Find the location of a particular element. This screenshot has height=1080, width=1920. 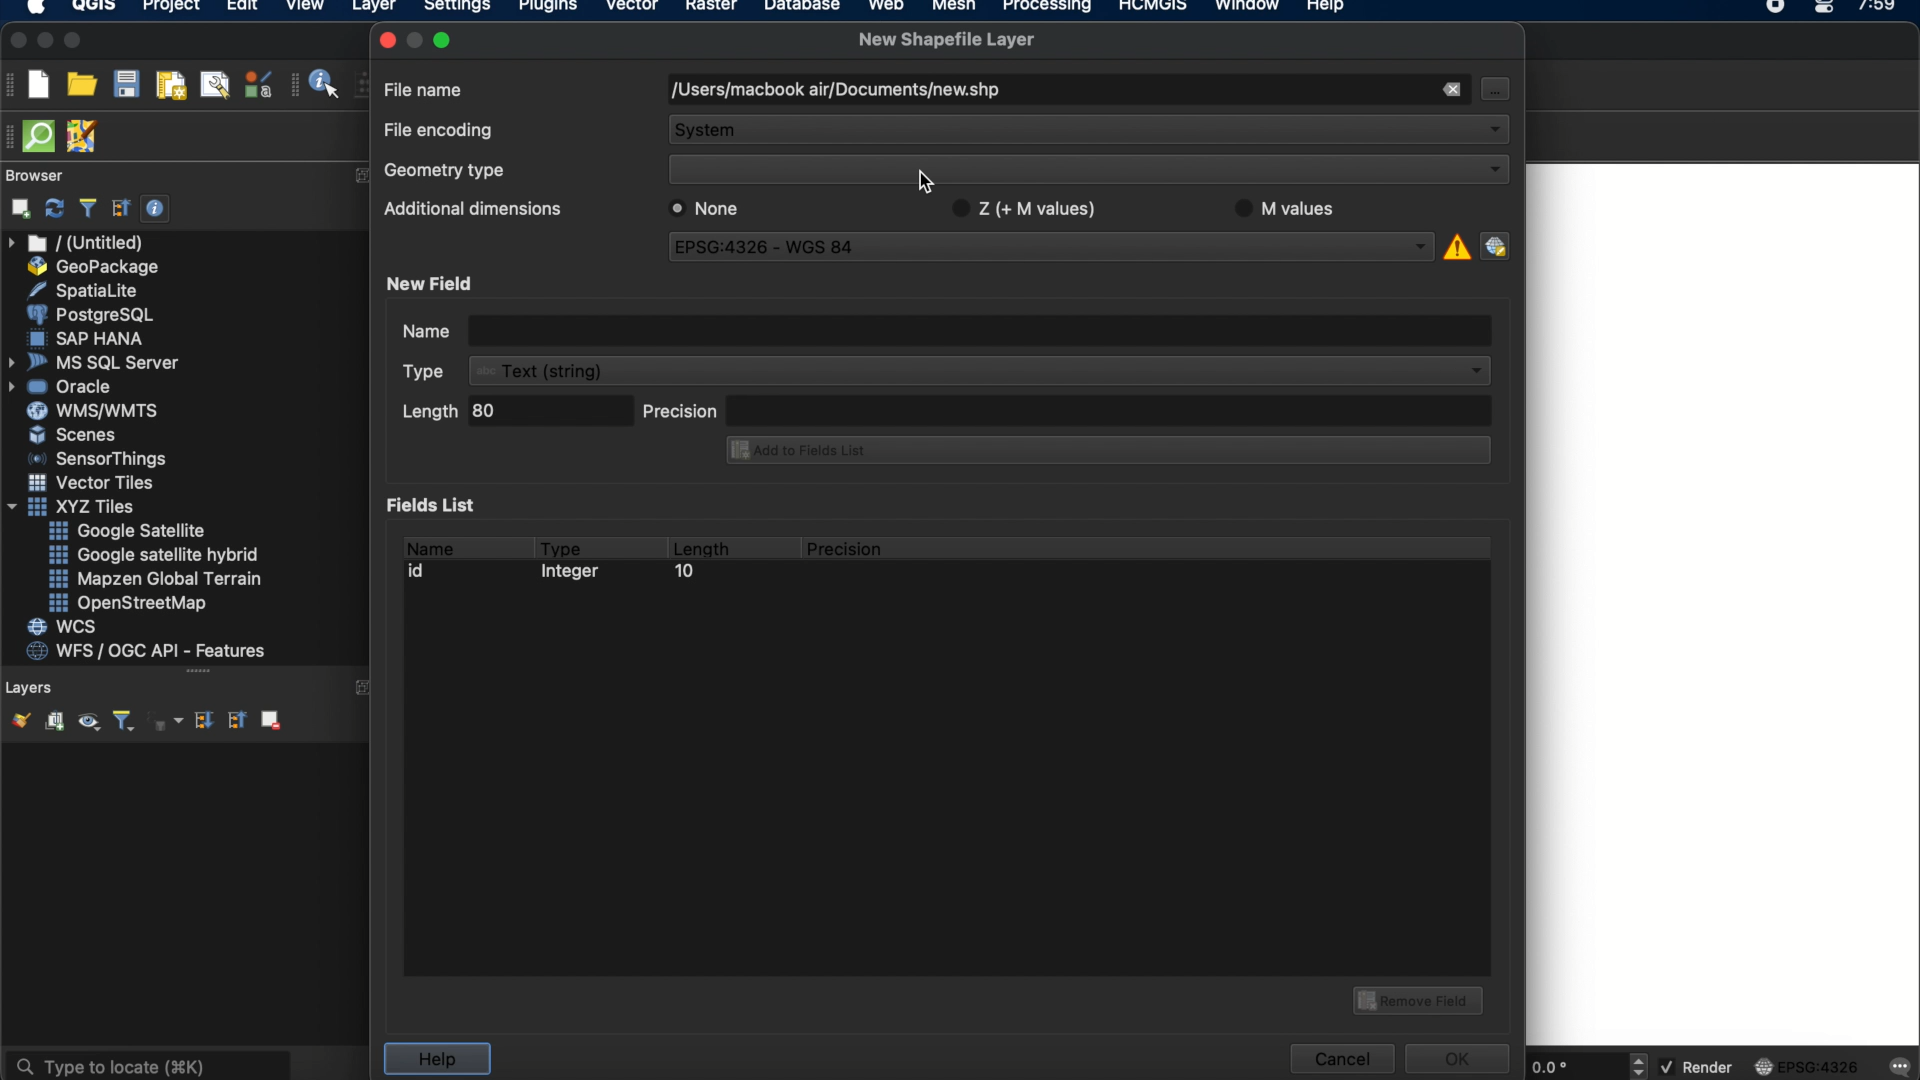

project is located at coordinates (168, 8).